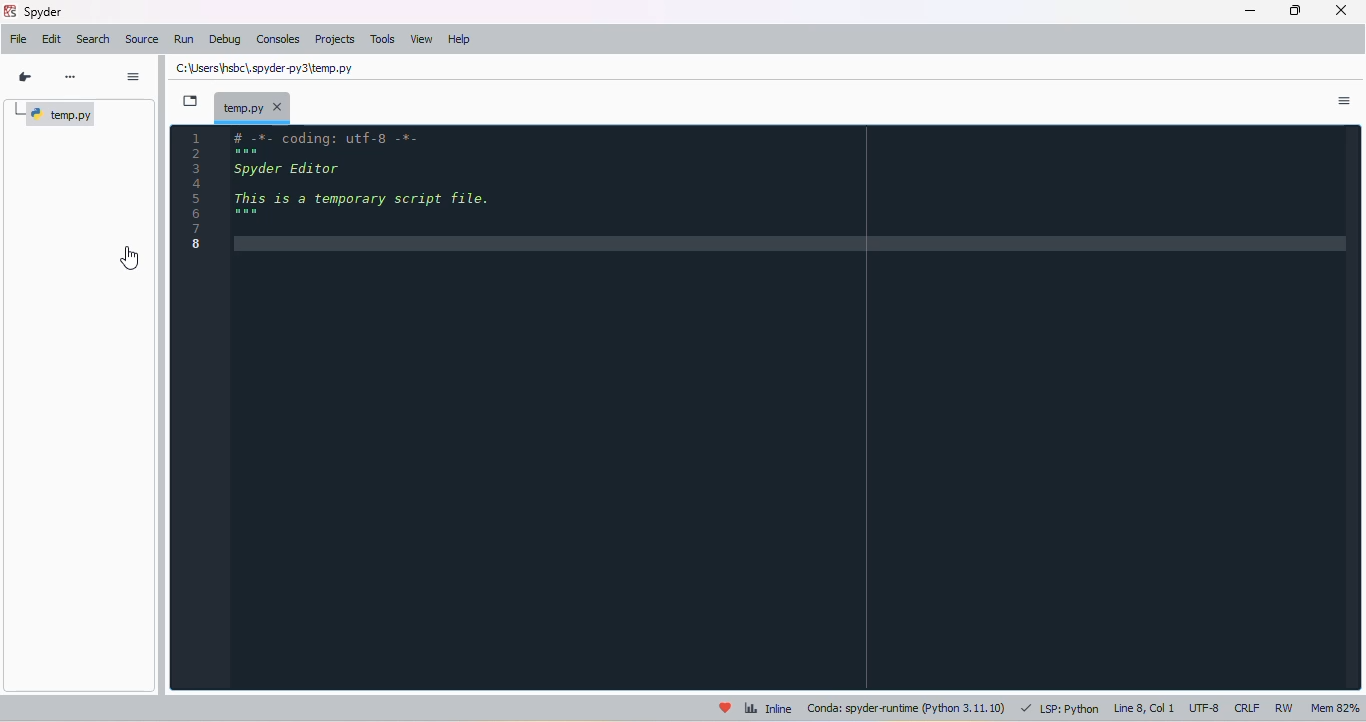  Describe the element at coordinates (134, 76) in the screenshot. I see `options` at that location.